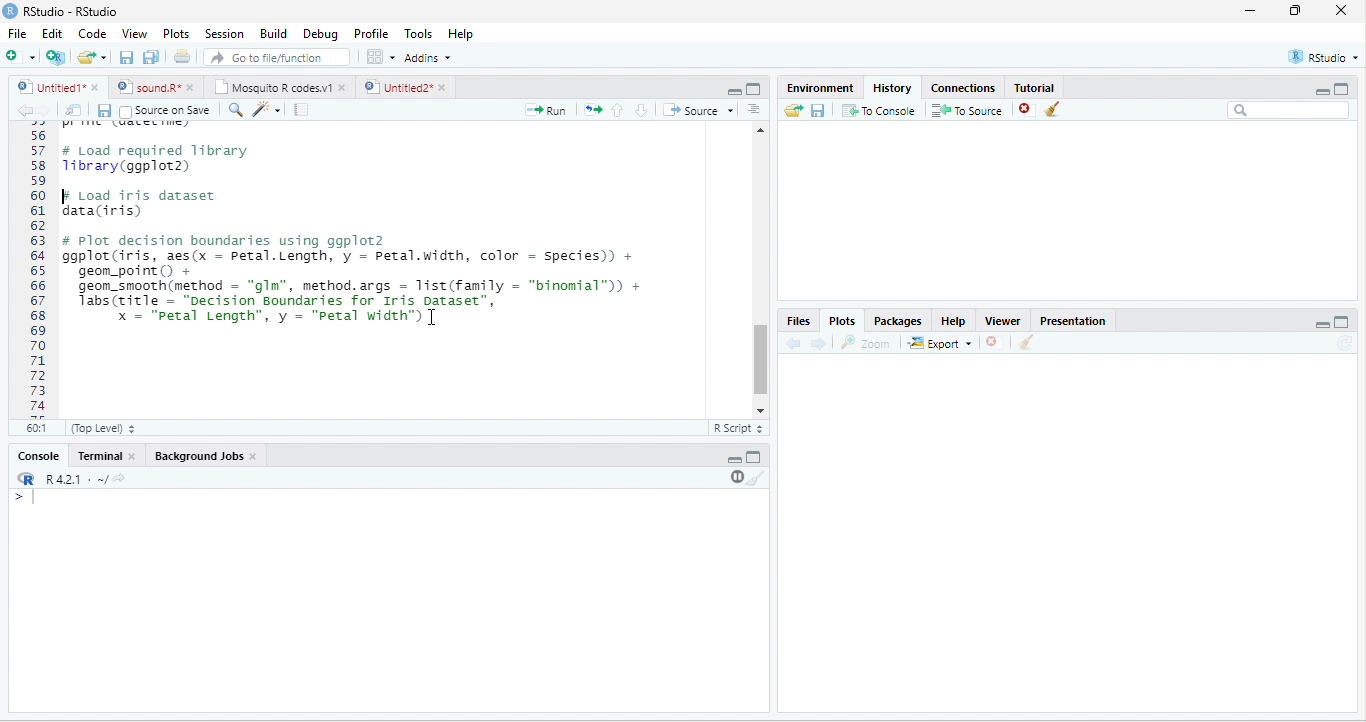  Describe the element at coordinates (1003, 321) in the screenshot. I see `Viewer` at that location.